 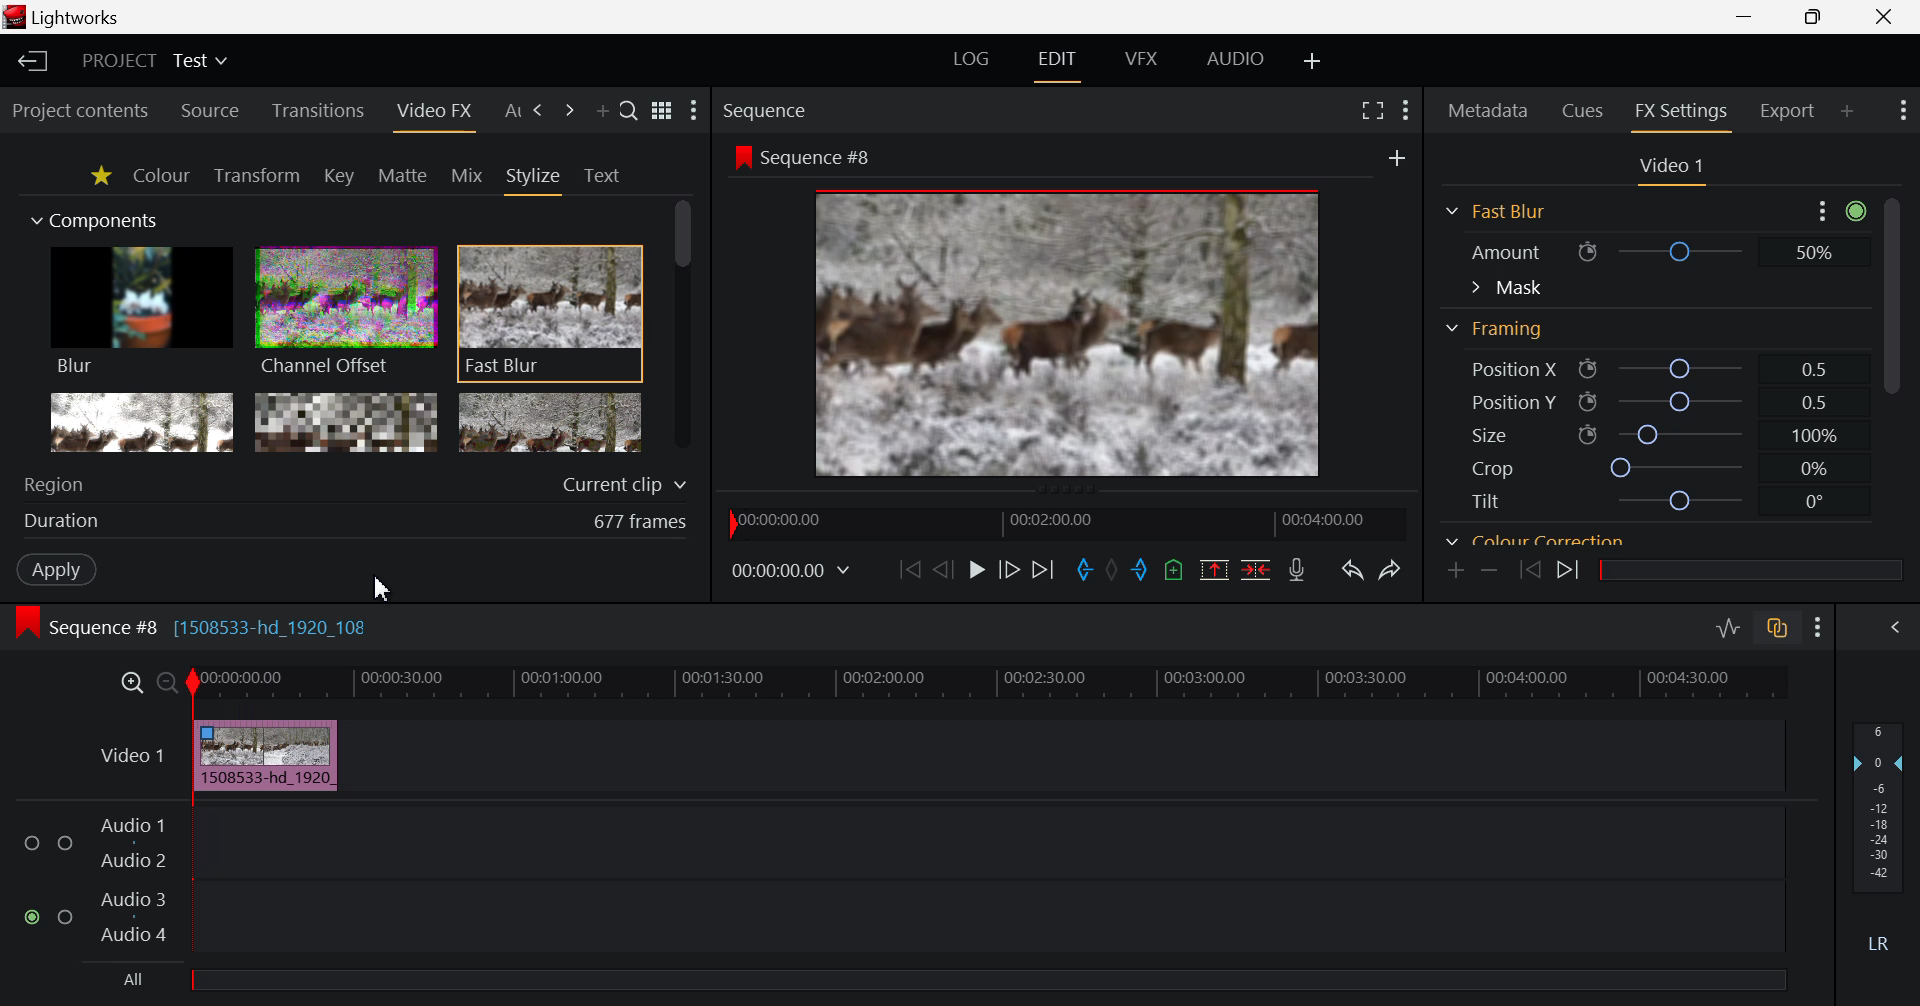 I want to click on Add Panel, so click(x=1848, y=111).